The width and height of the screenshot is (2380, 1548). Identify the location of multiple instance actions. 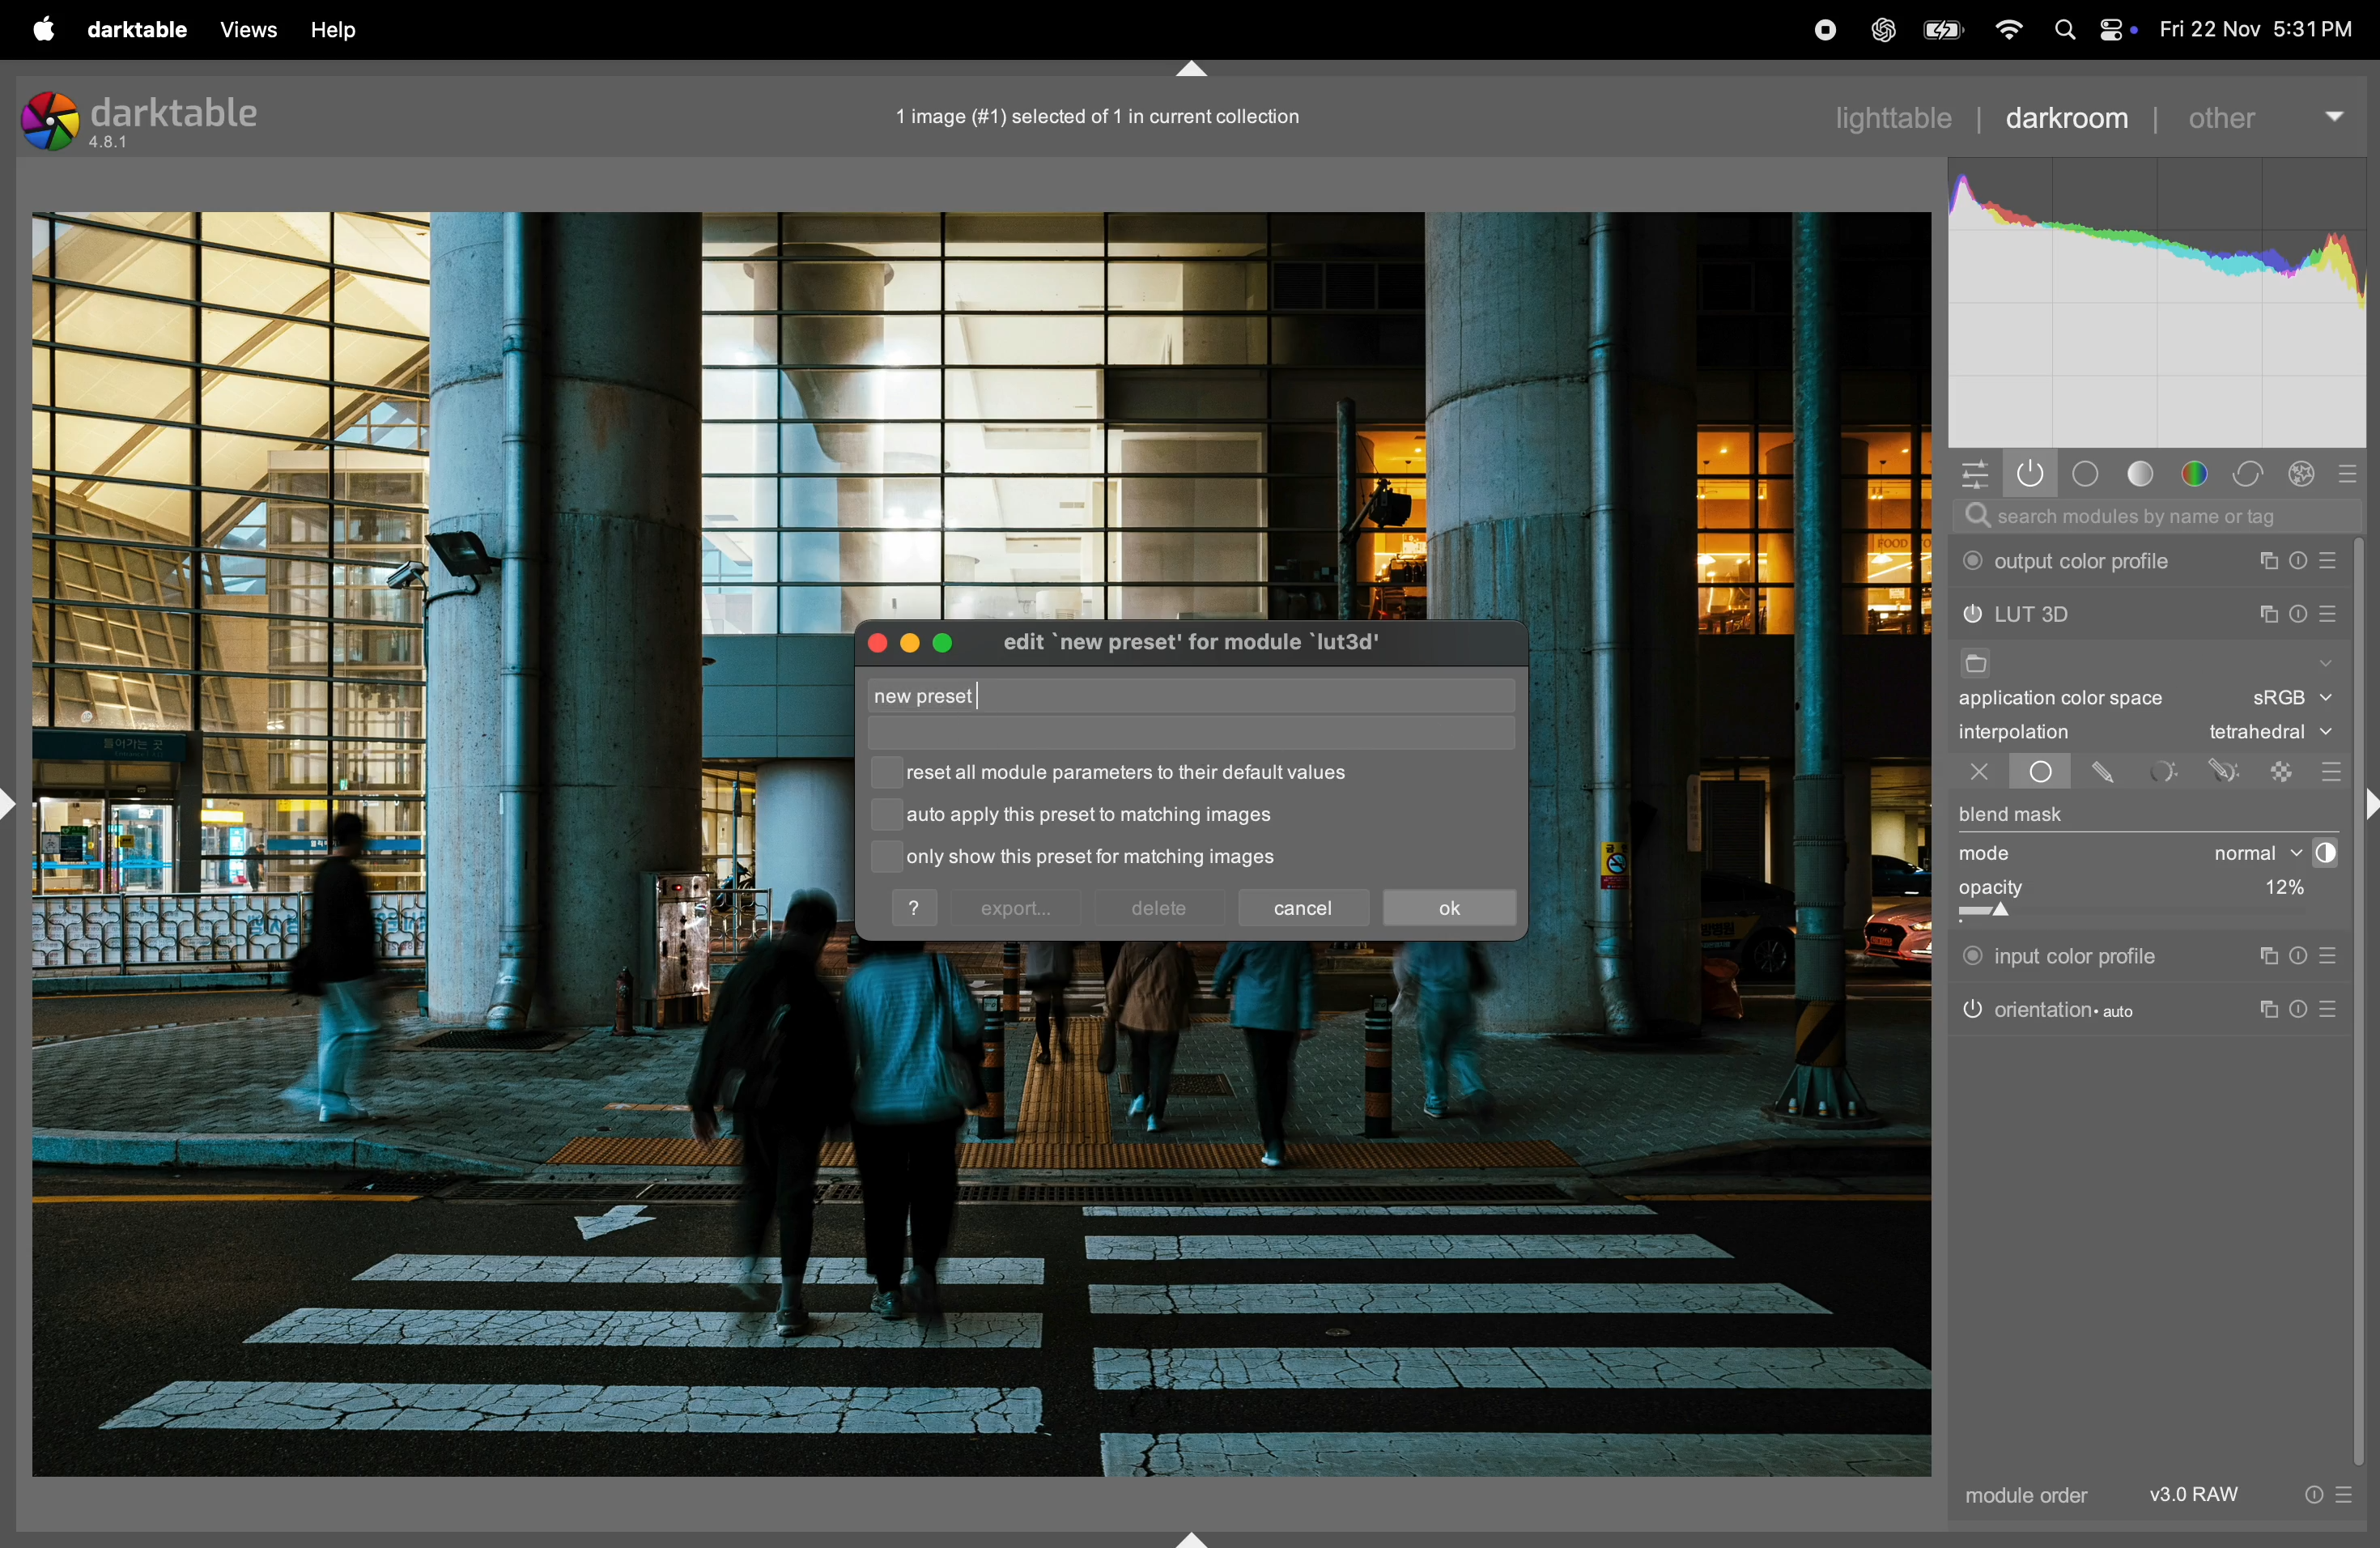
(2267, 614).